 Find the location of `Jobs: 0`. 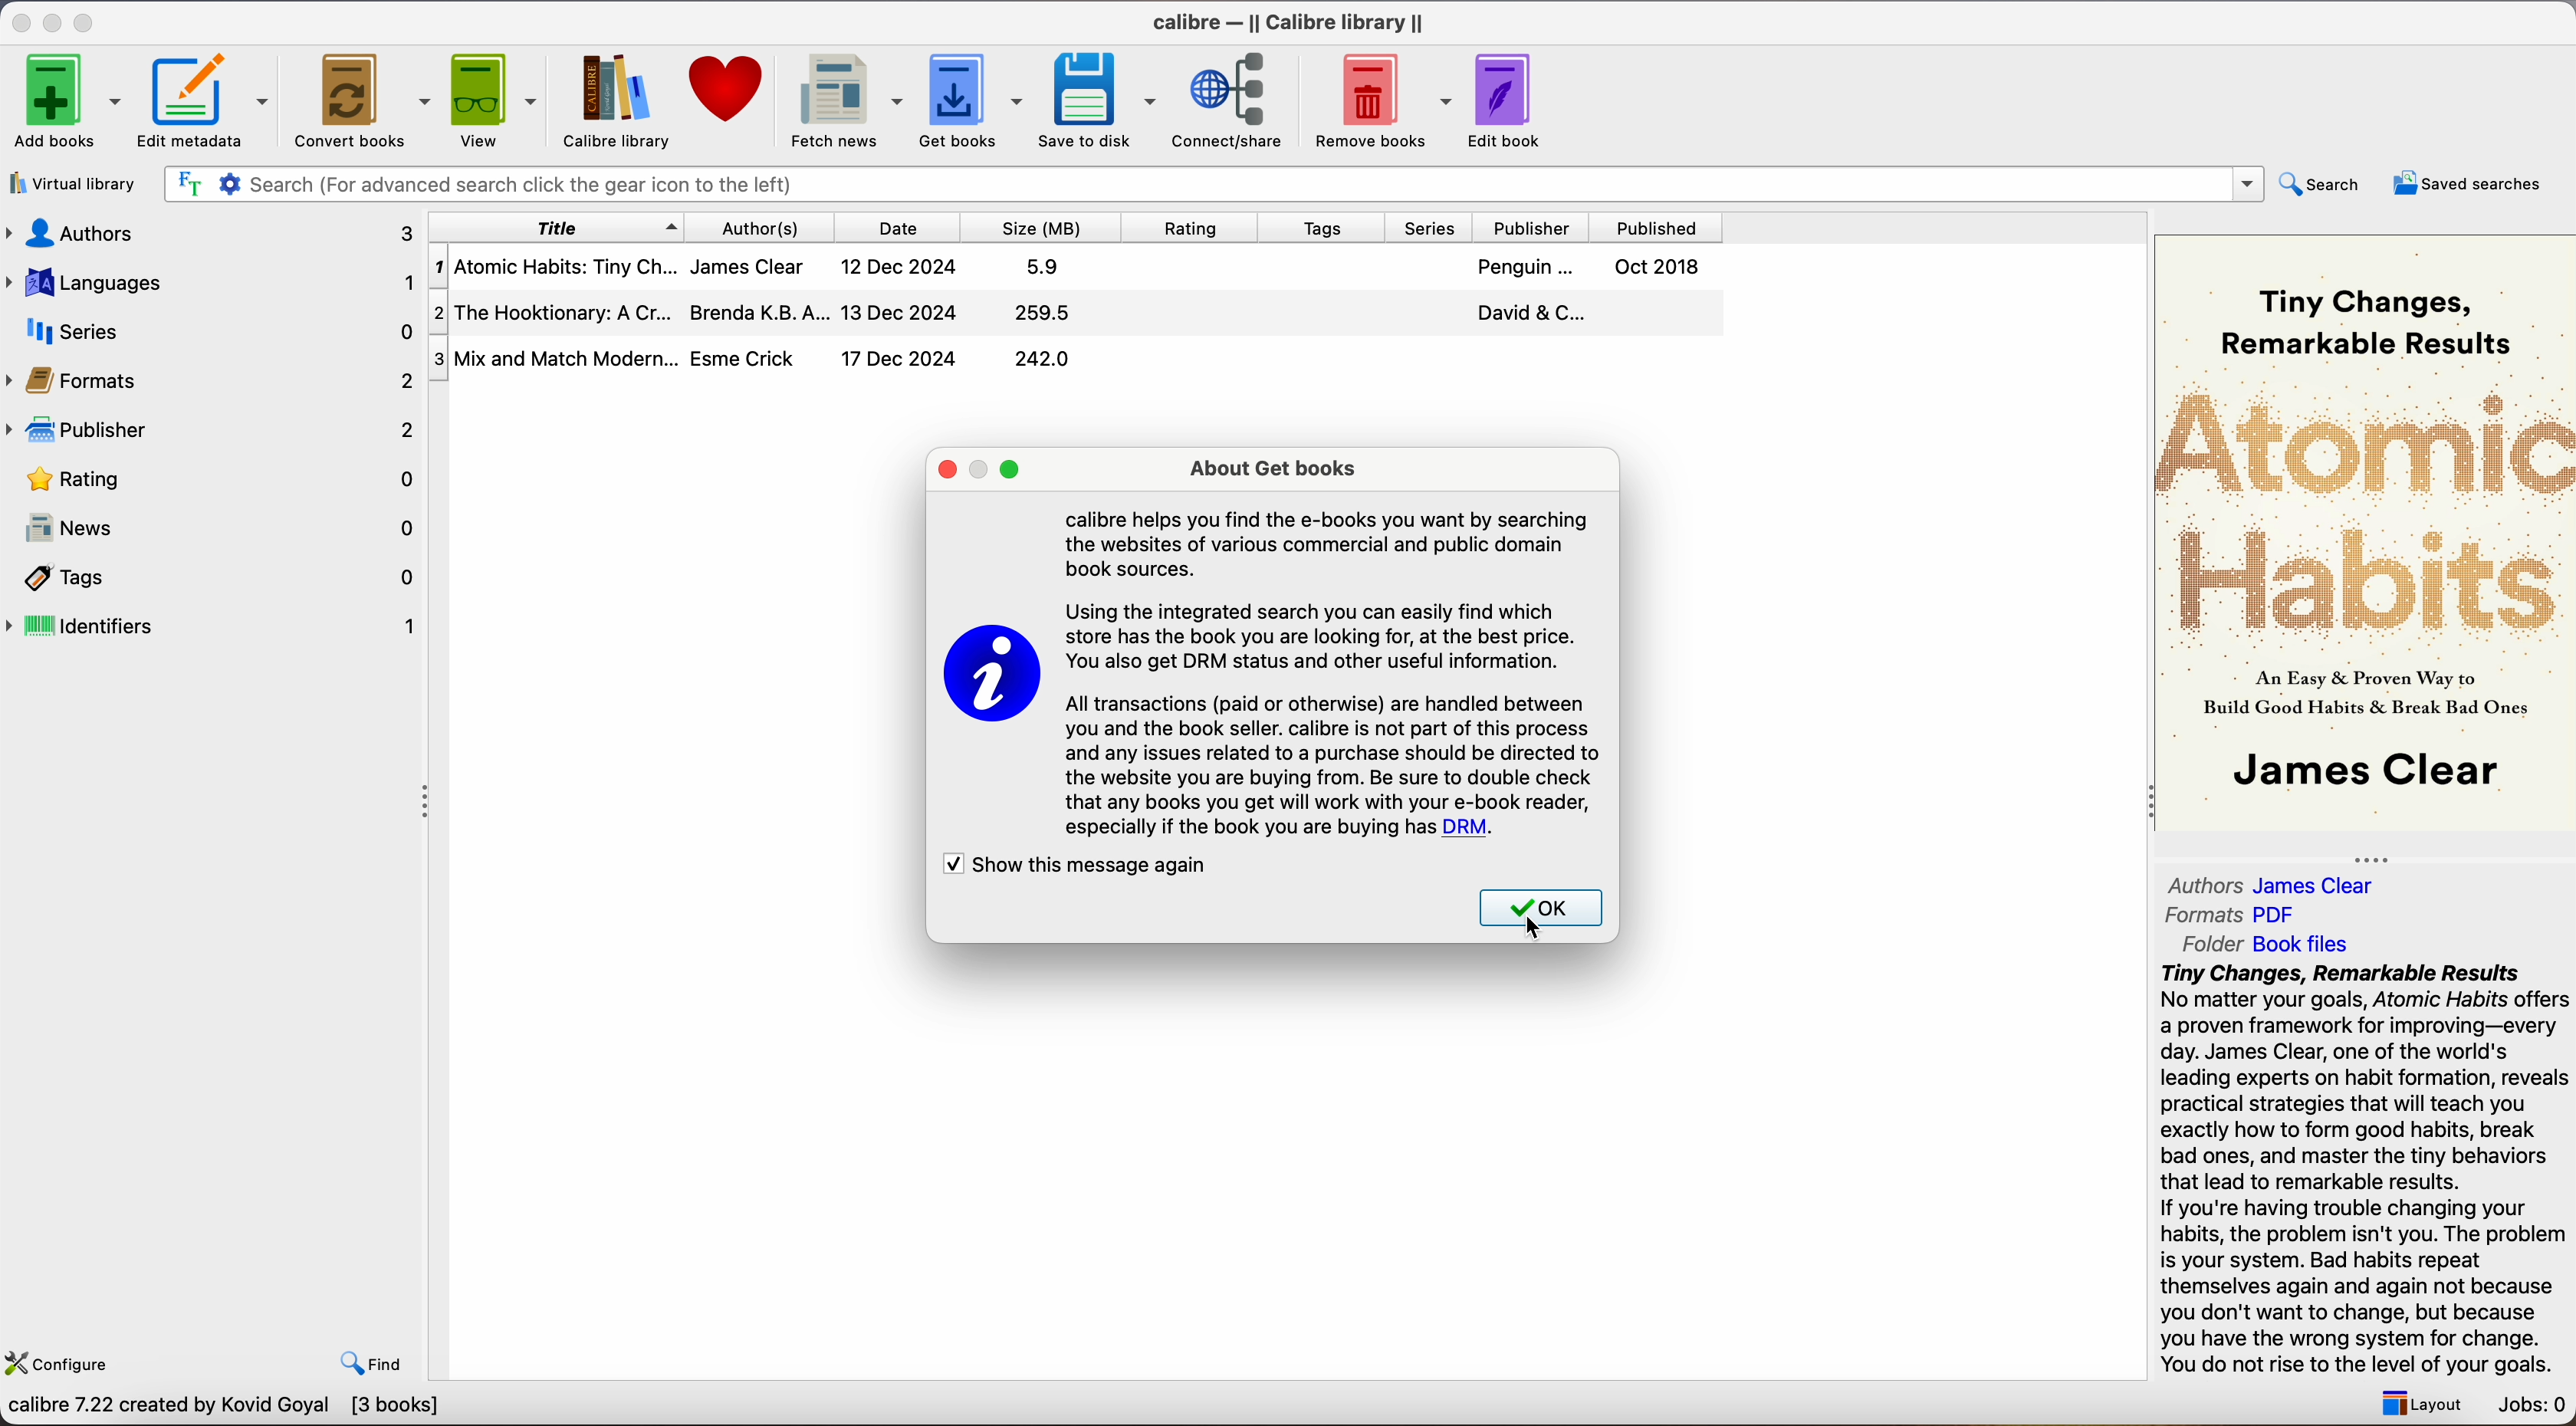

Jobs: 0 is located at coordinates (2534, 1407).